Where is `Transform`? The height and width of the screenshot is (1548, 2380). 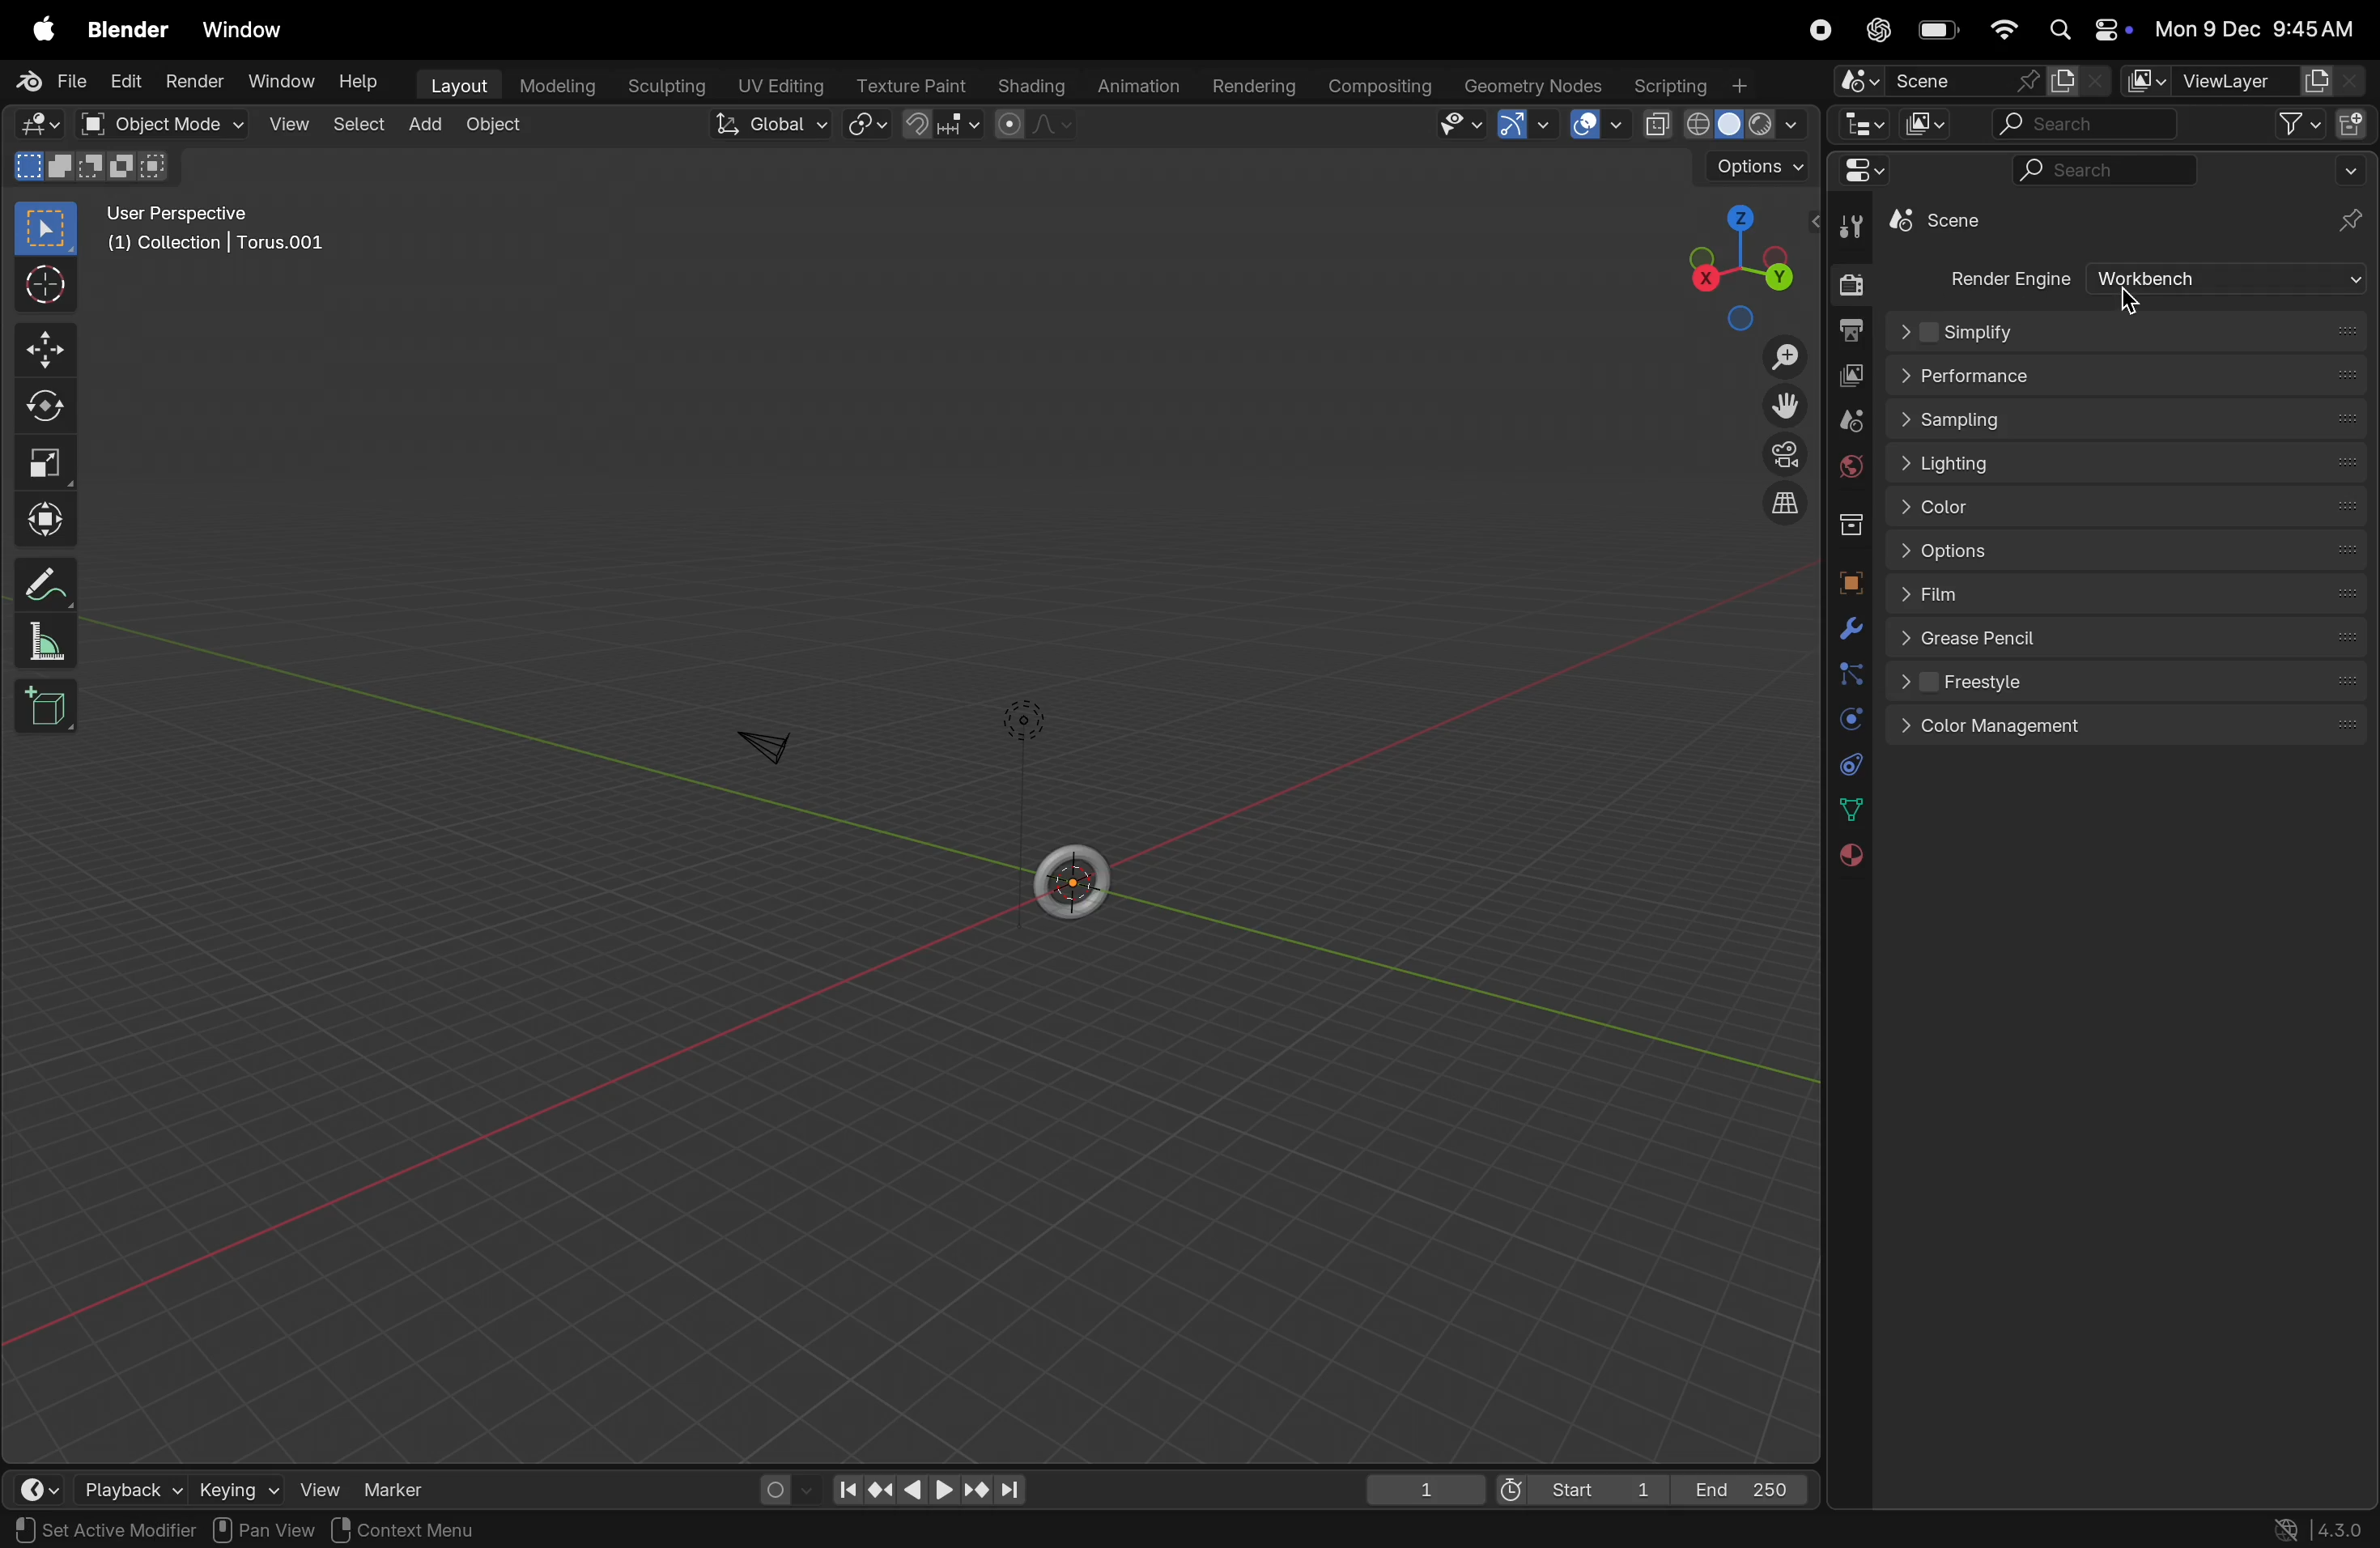
Transform is located at coordinates (50, 516).